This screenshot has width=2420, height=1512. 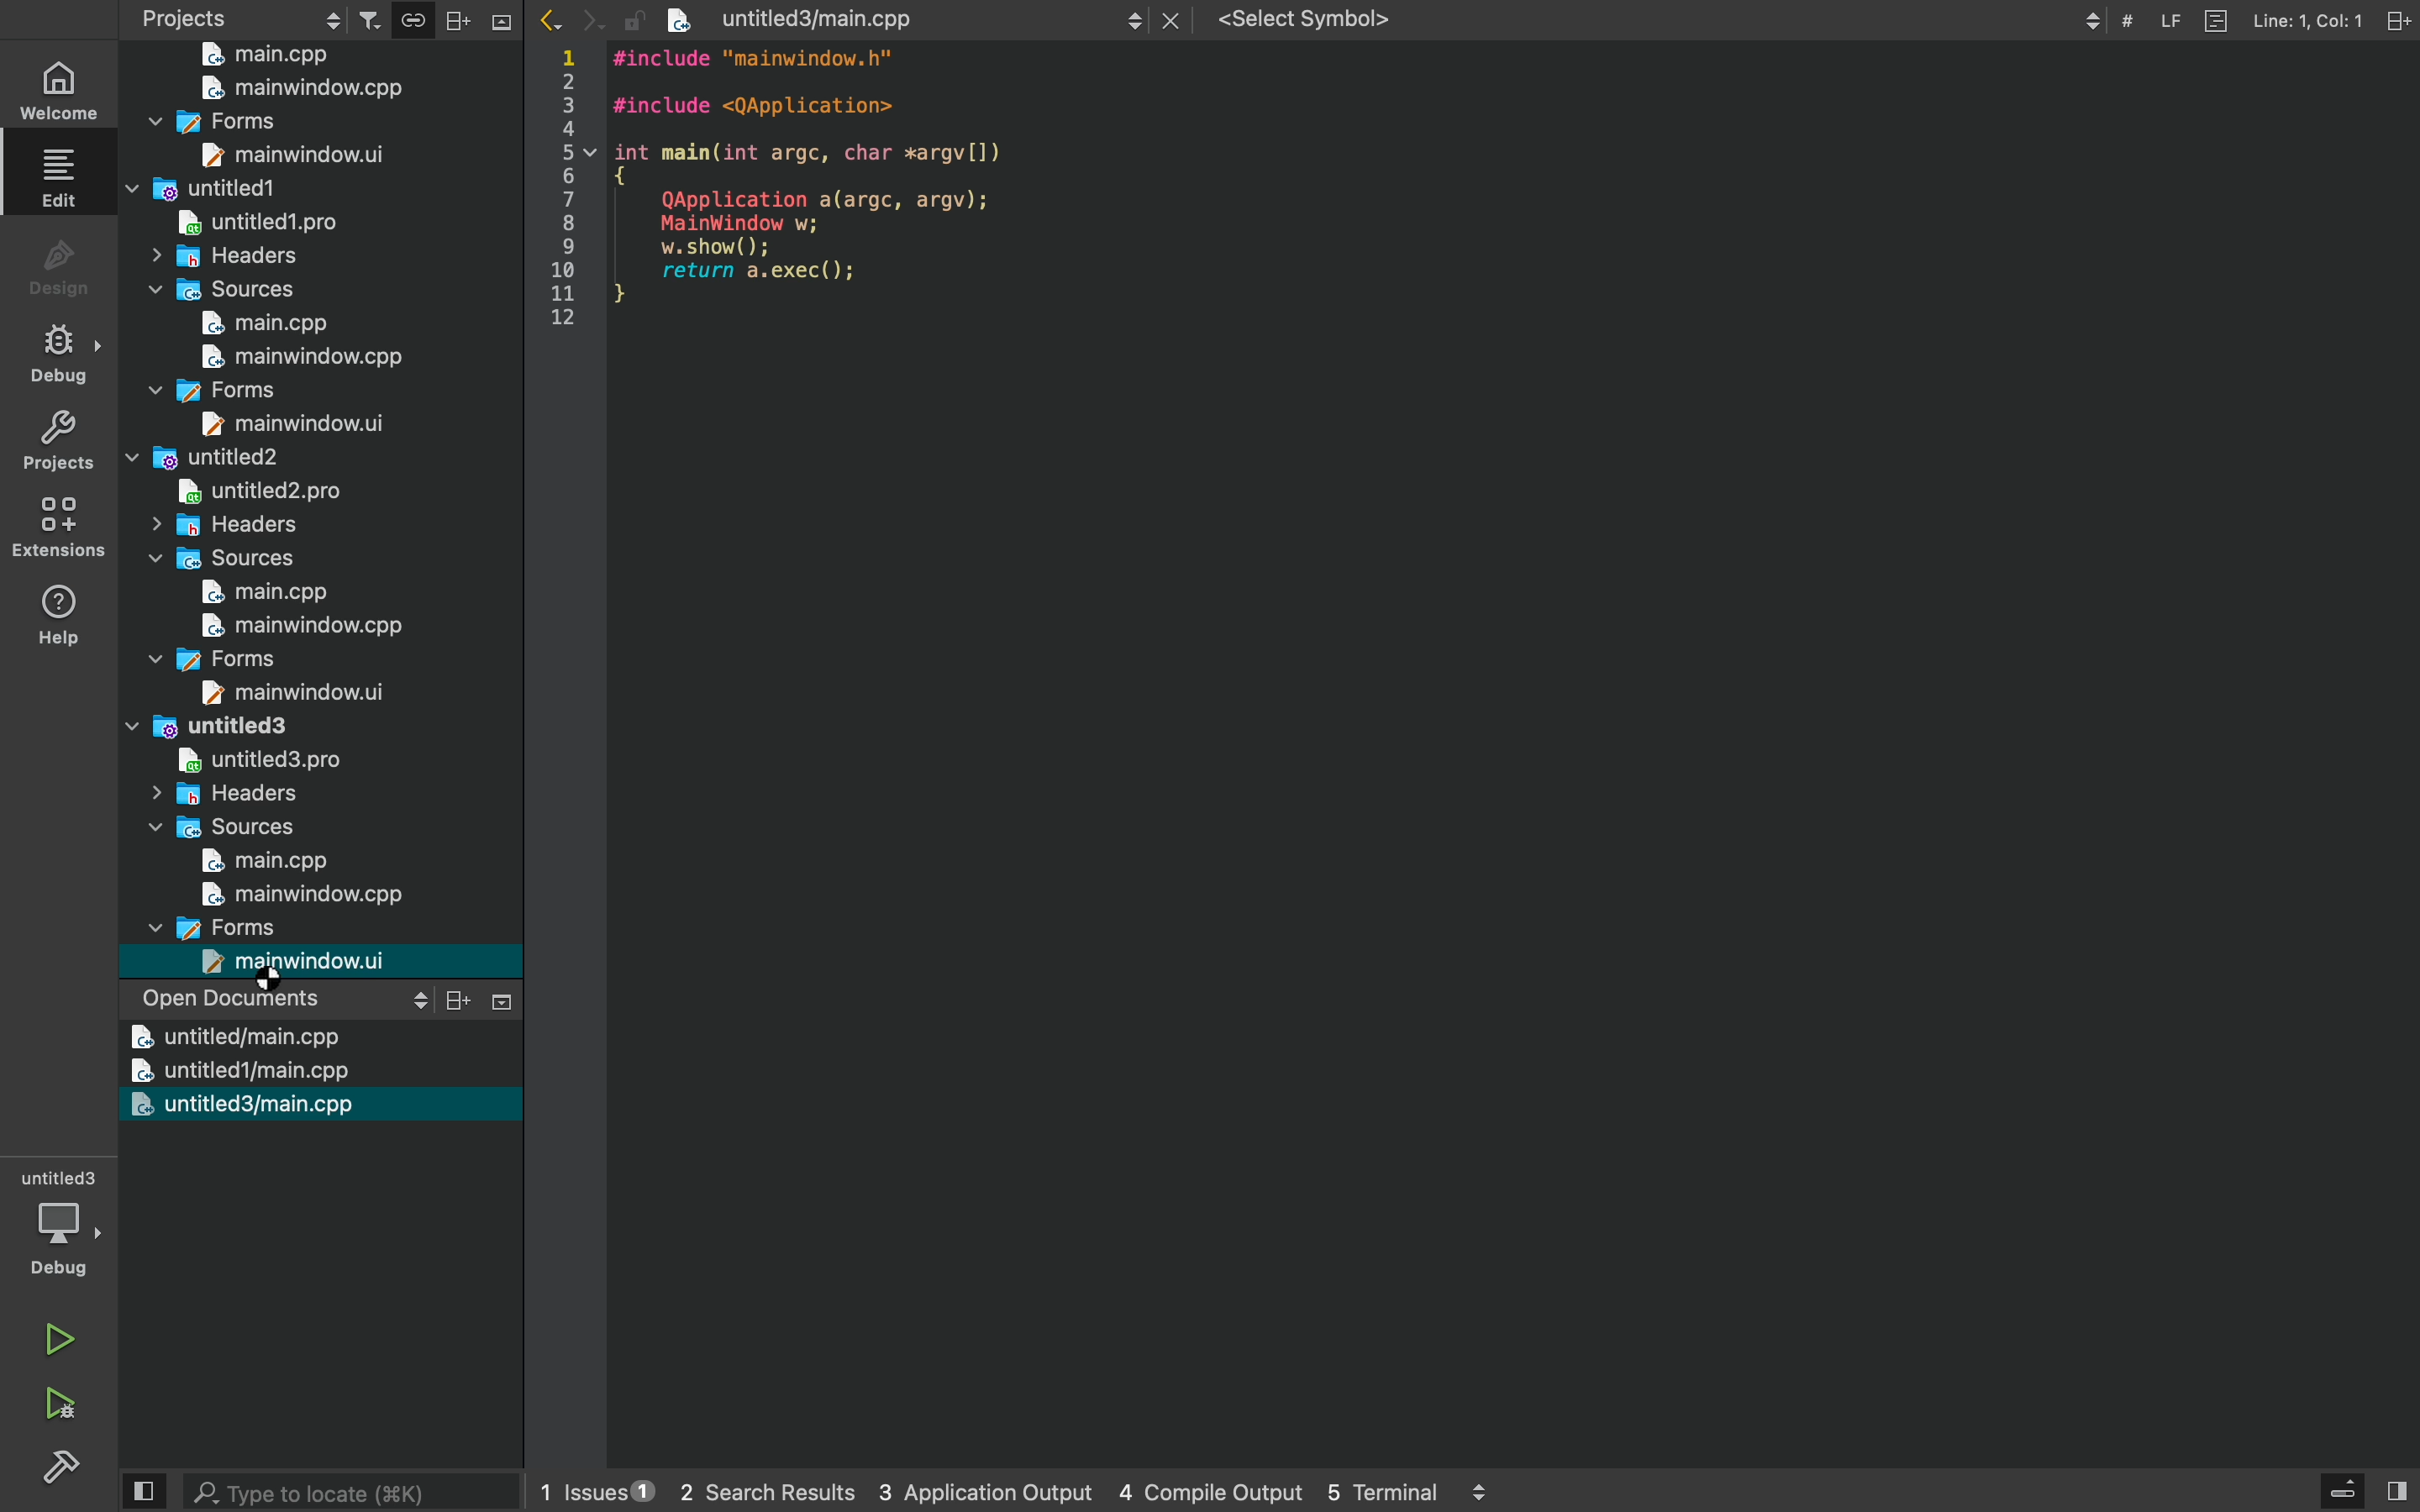 I want to click on 4 console output, so click(x=1188, y=1493).